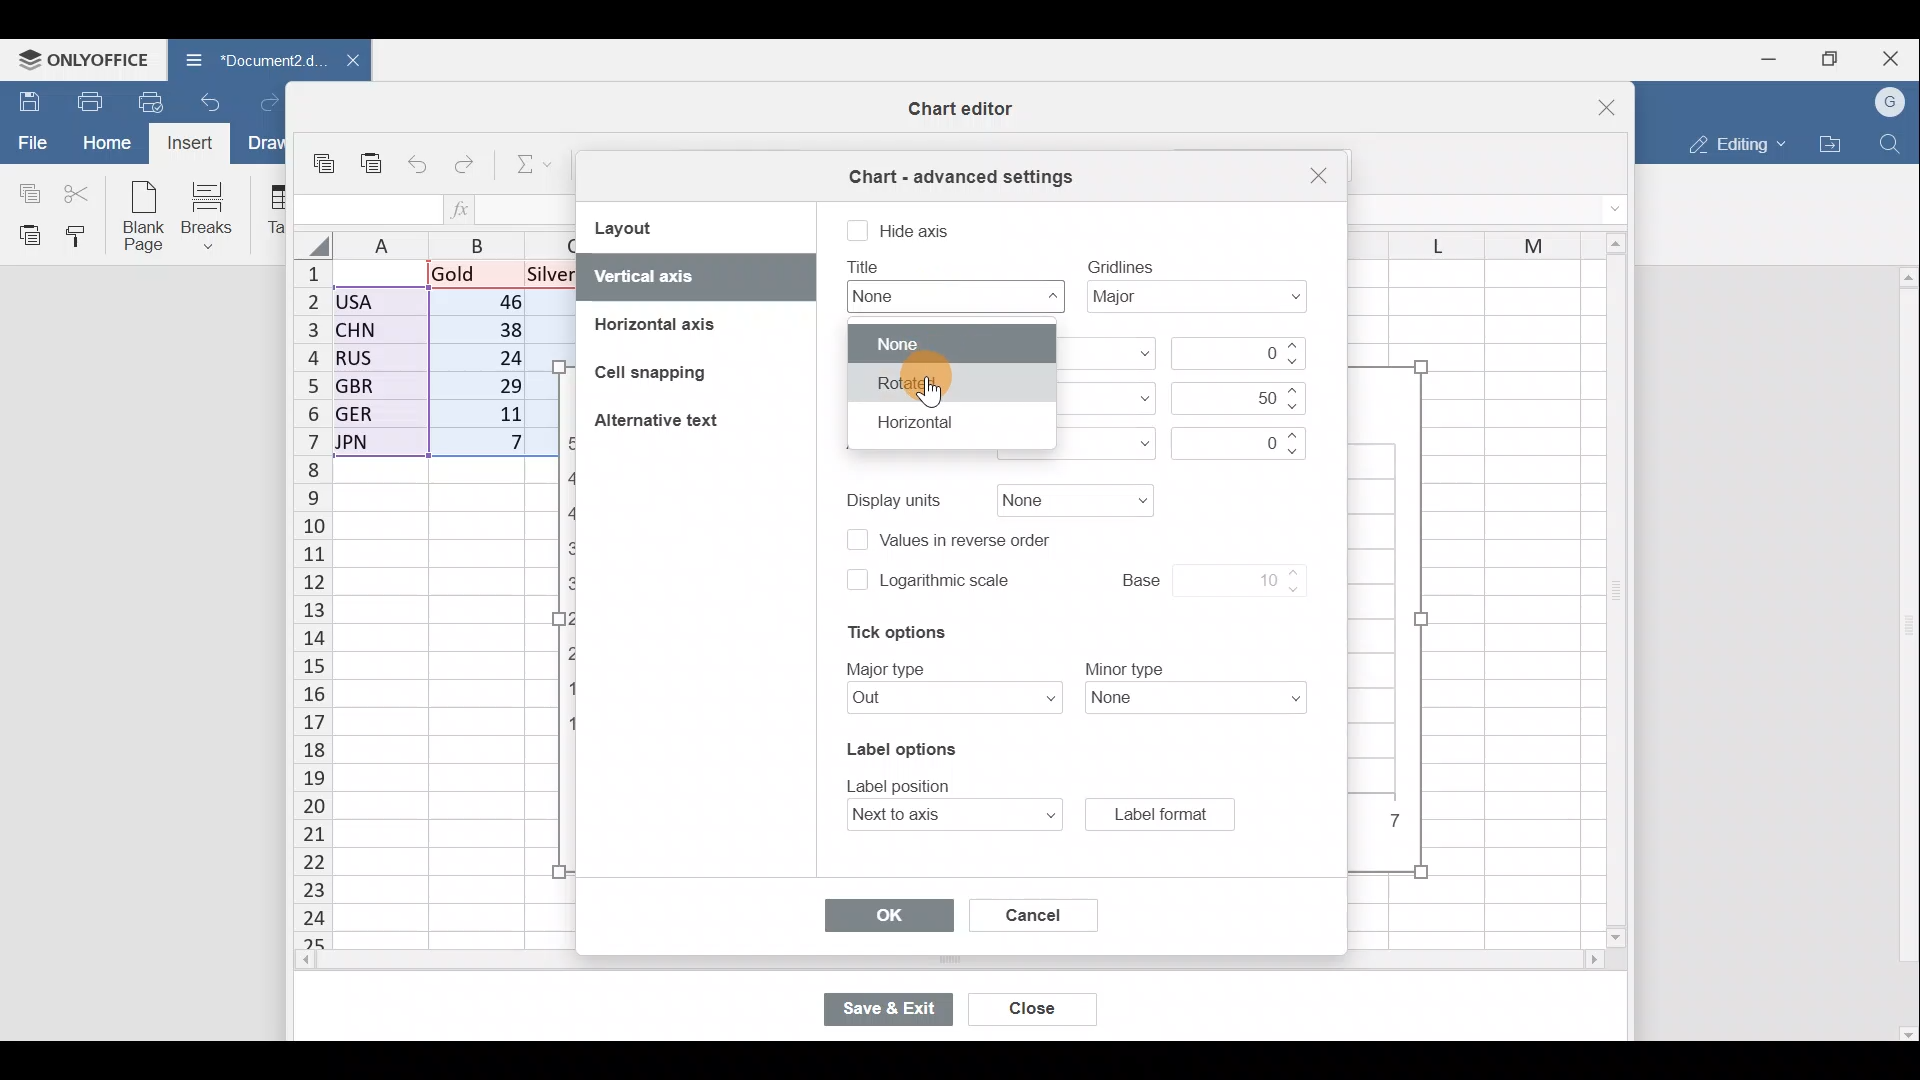  What do you see at coordinates (217, 214) in the screenshot?
I see `Breaks` at bounding box center [217, 214].